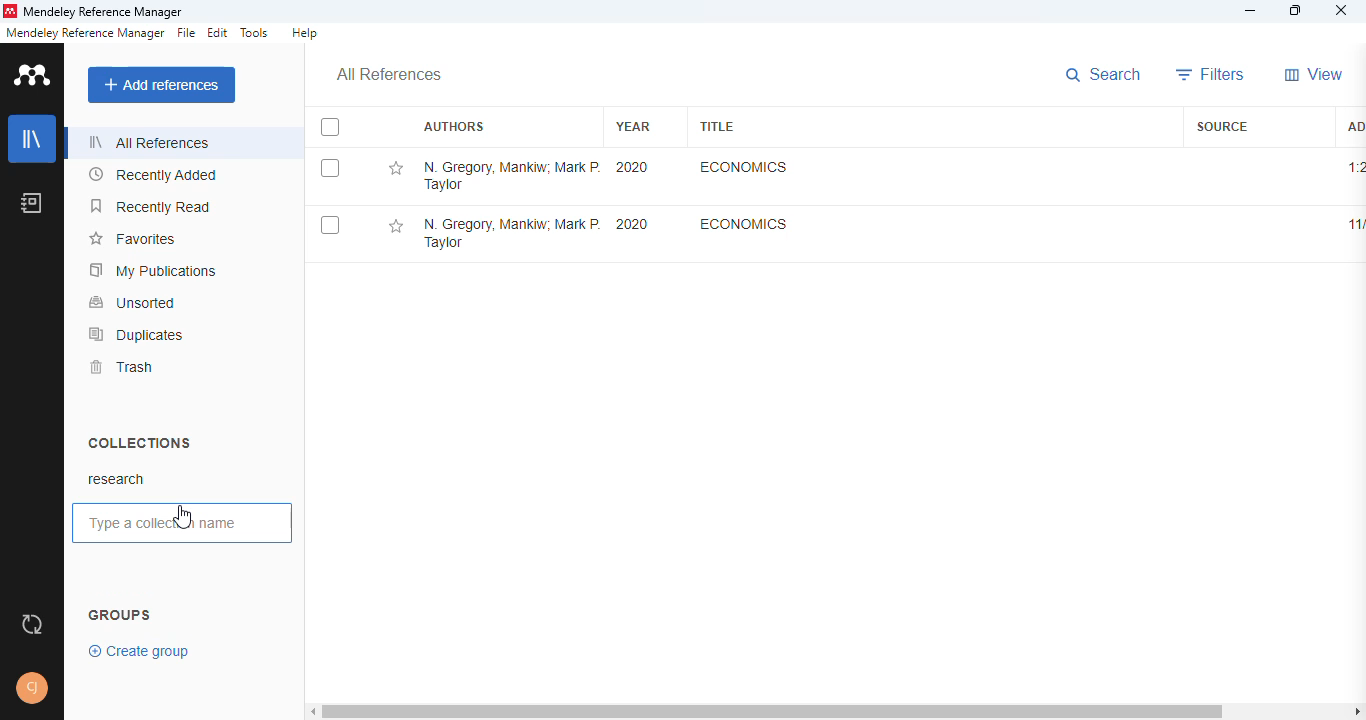 This screenshot has height=720, width=1366. I want to click on maximize, so click(1298, 11).